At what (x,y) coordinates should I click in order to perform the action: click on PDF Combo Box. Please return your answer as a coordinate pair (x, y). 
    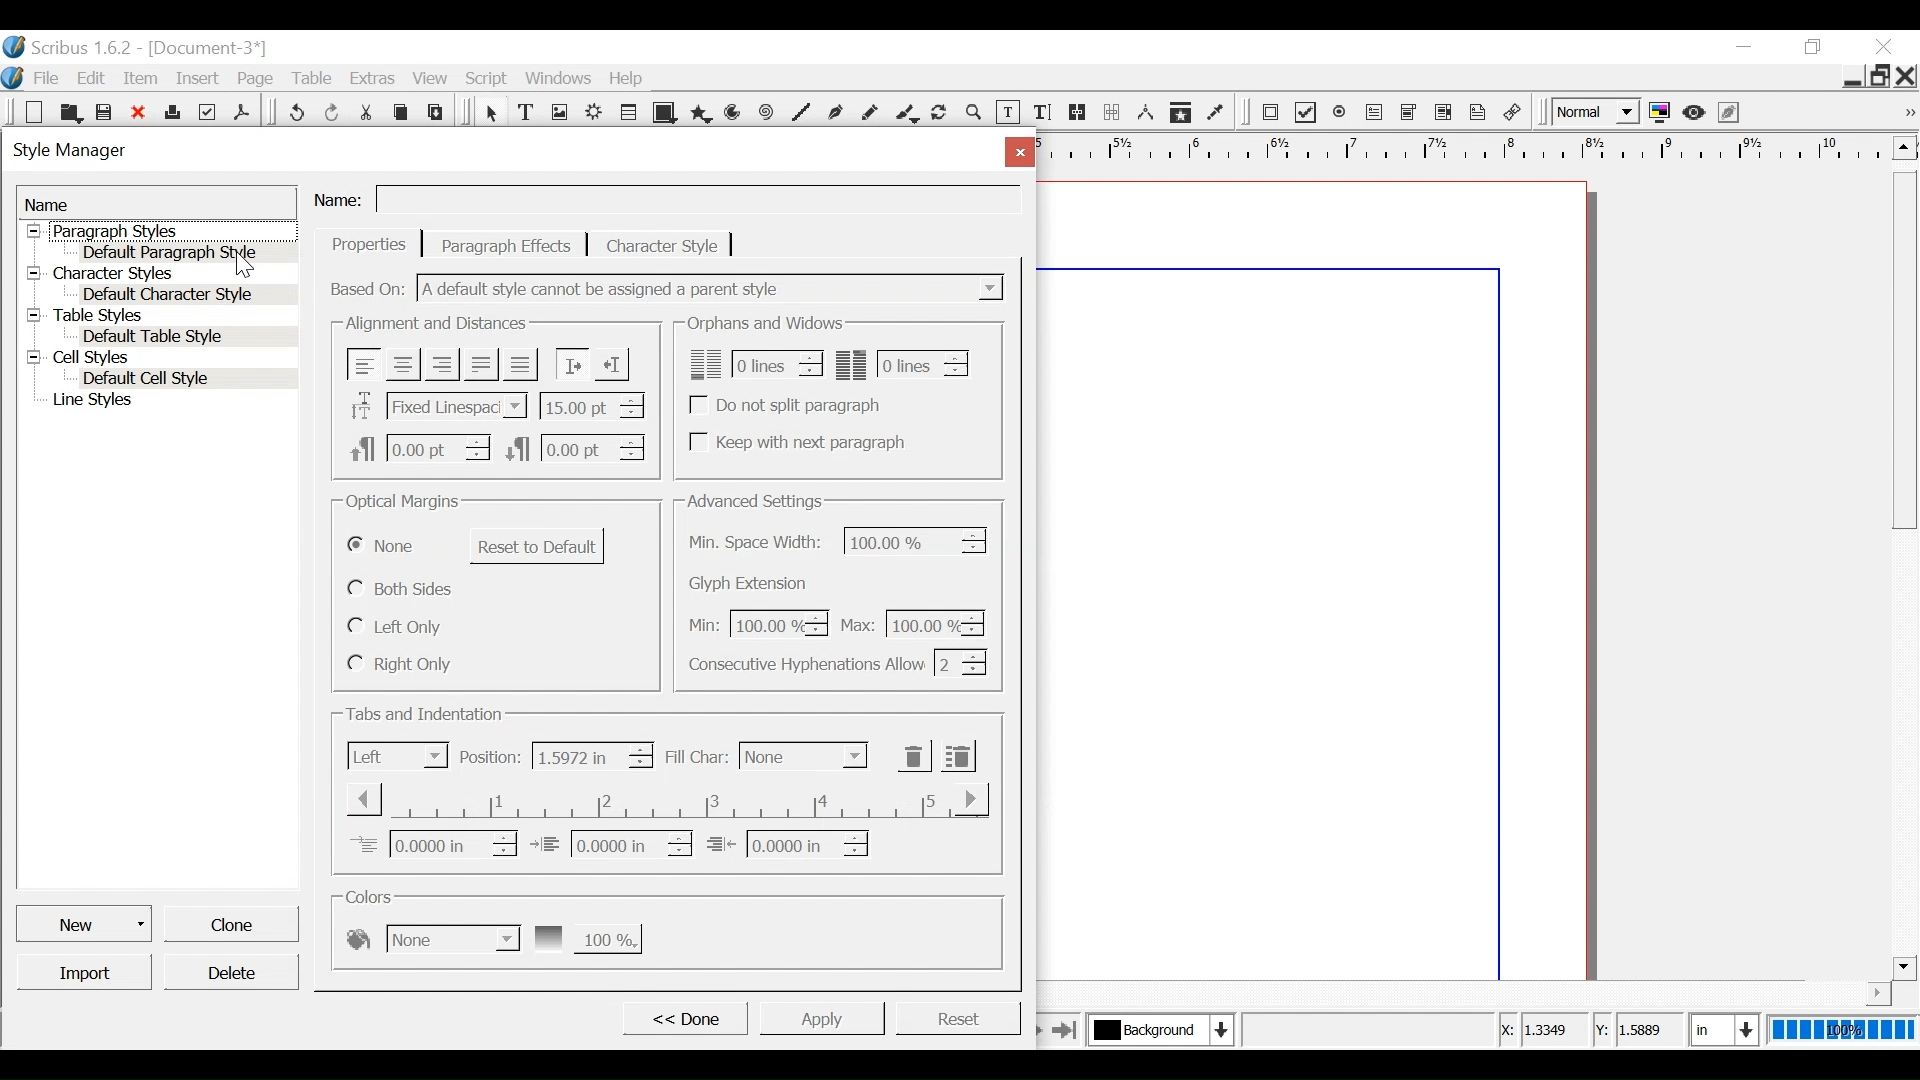
    Looking at the image, I should click on (1411, 113).